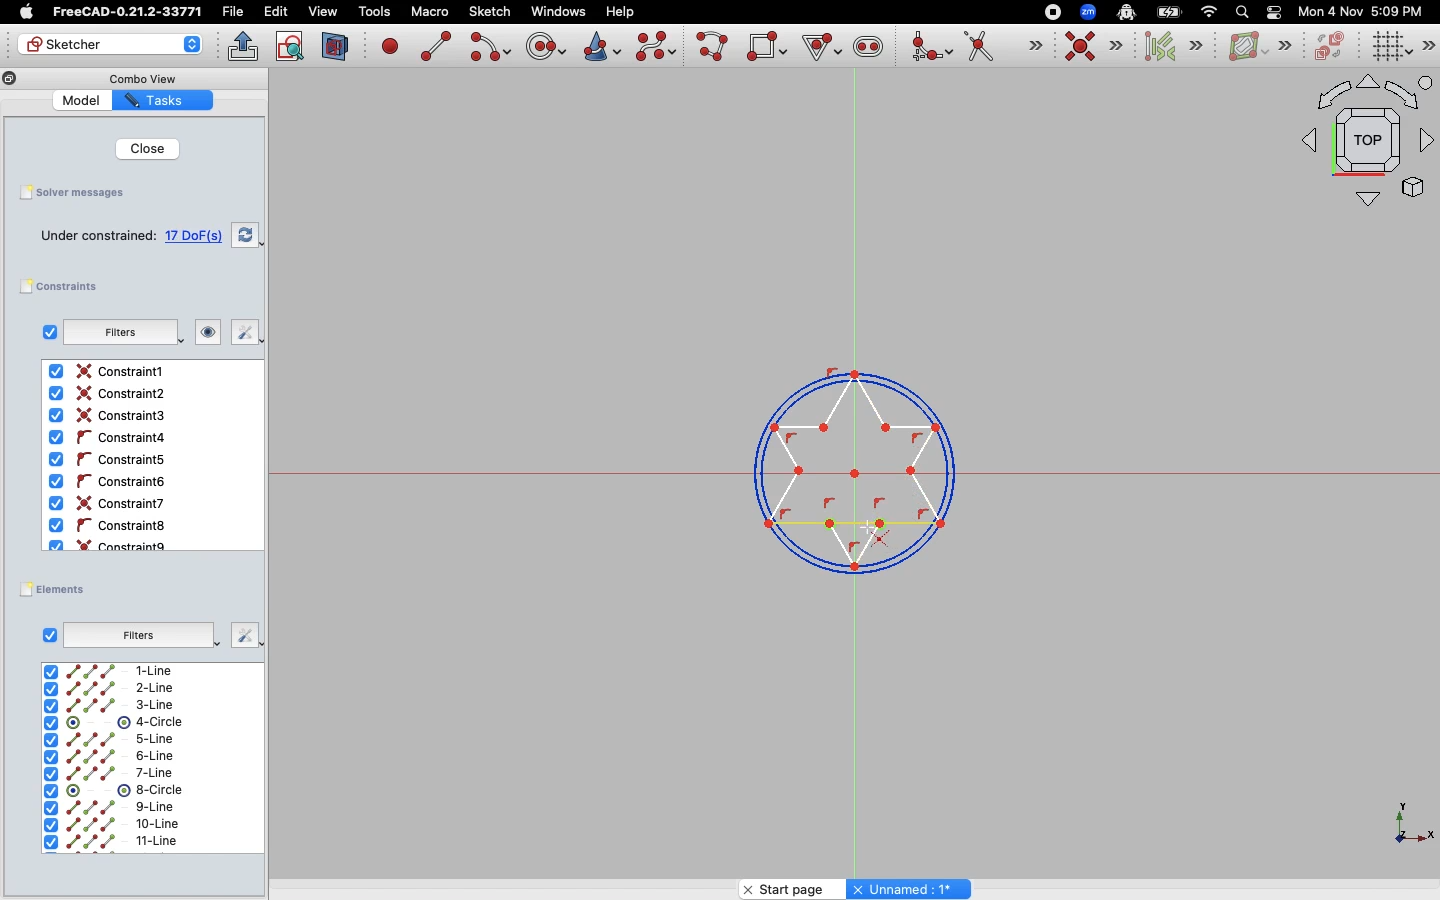  Describe the element at coordinates (107, 460) in the screenshot. I see `Constraint5` at that location.